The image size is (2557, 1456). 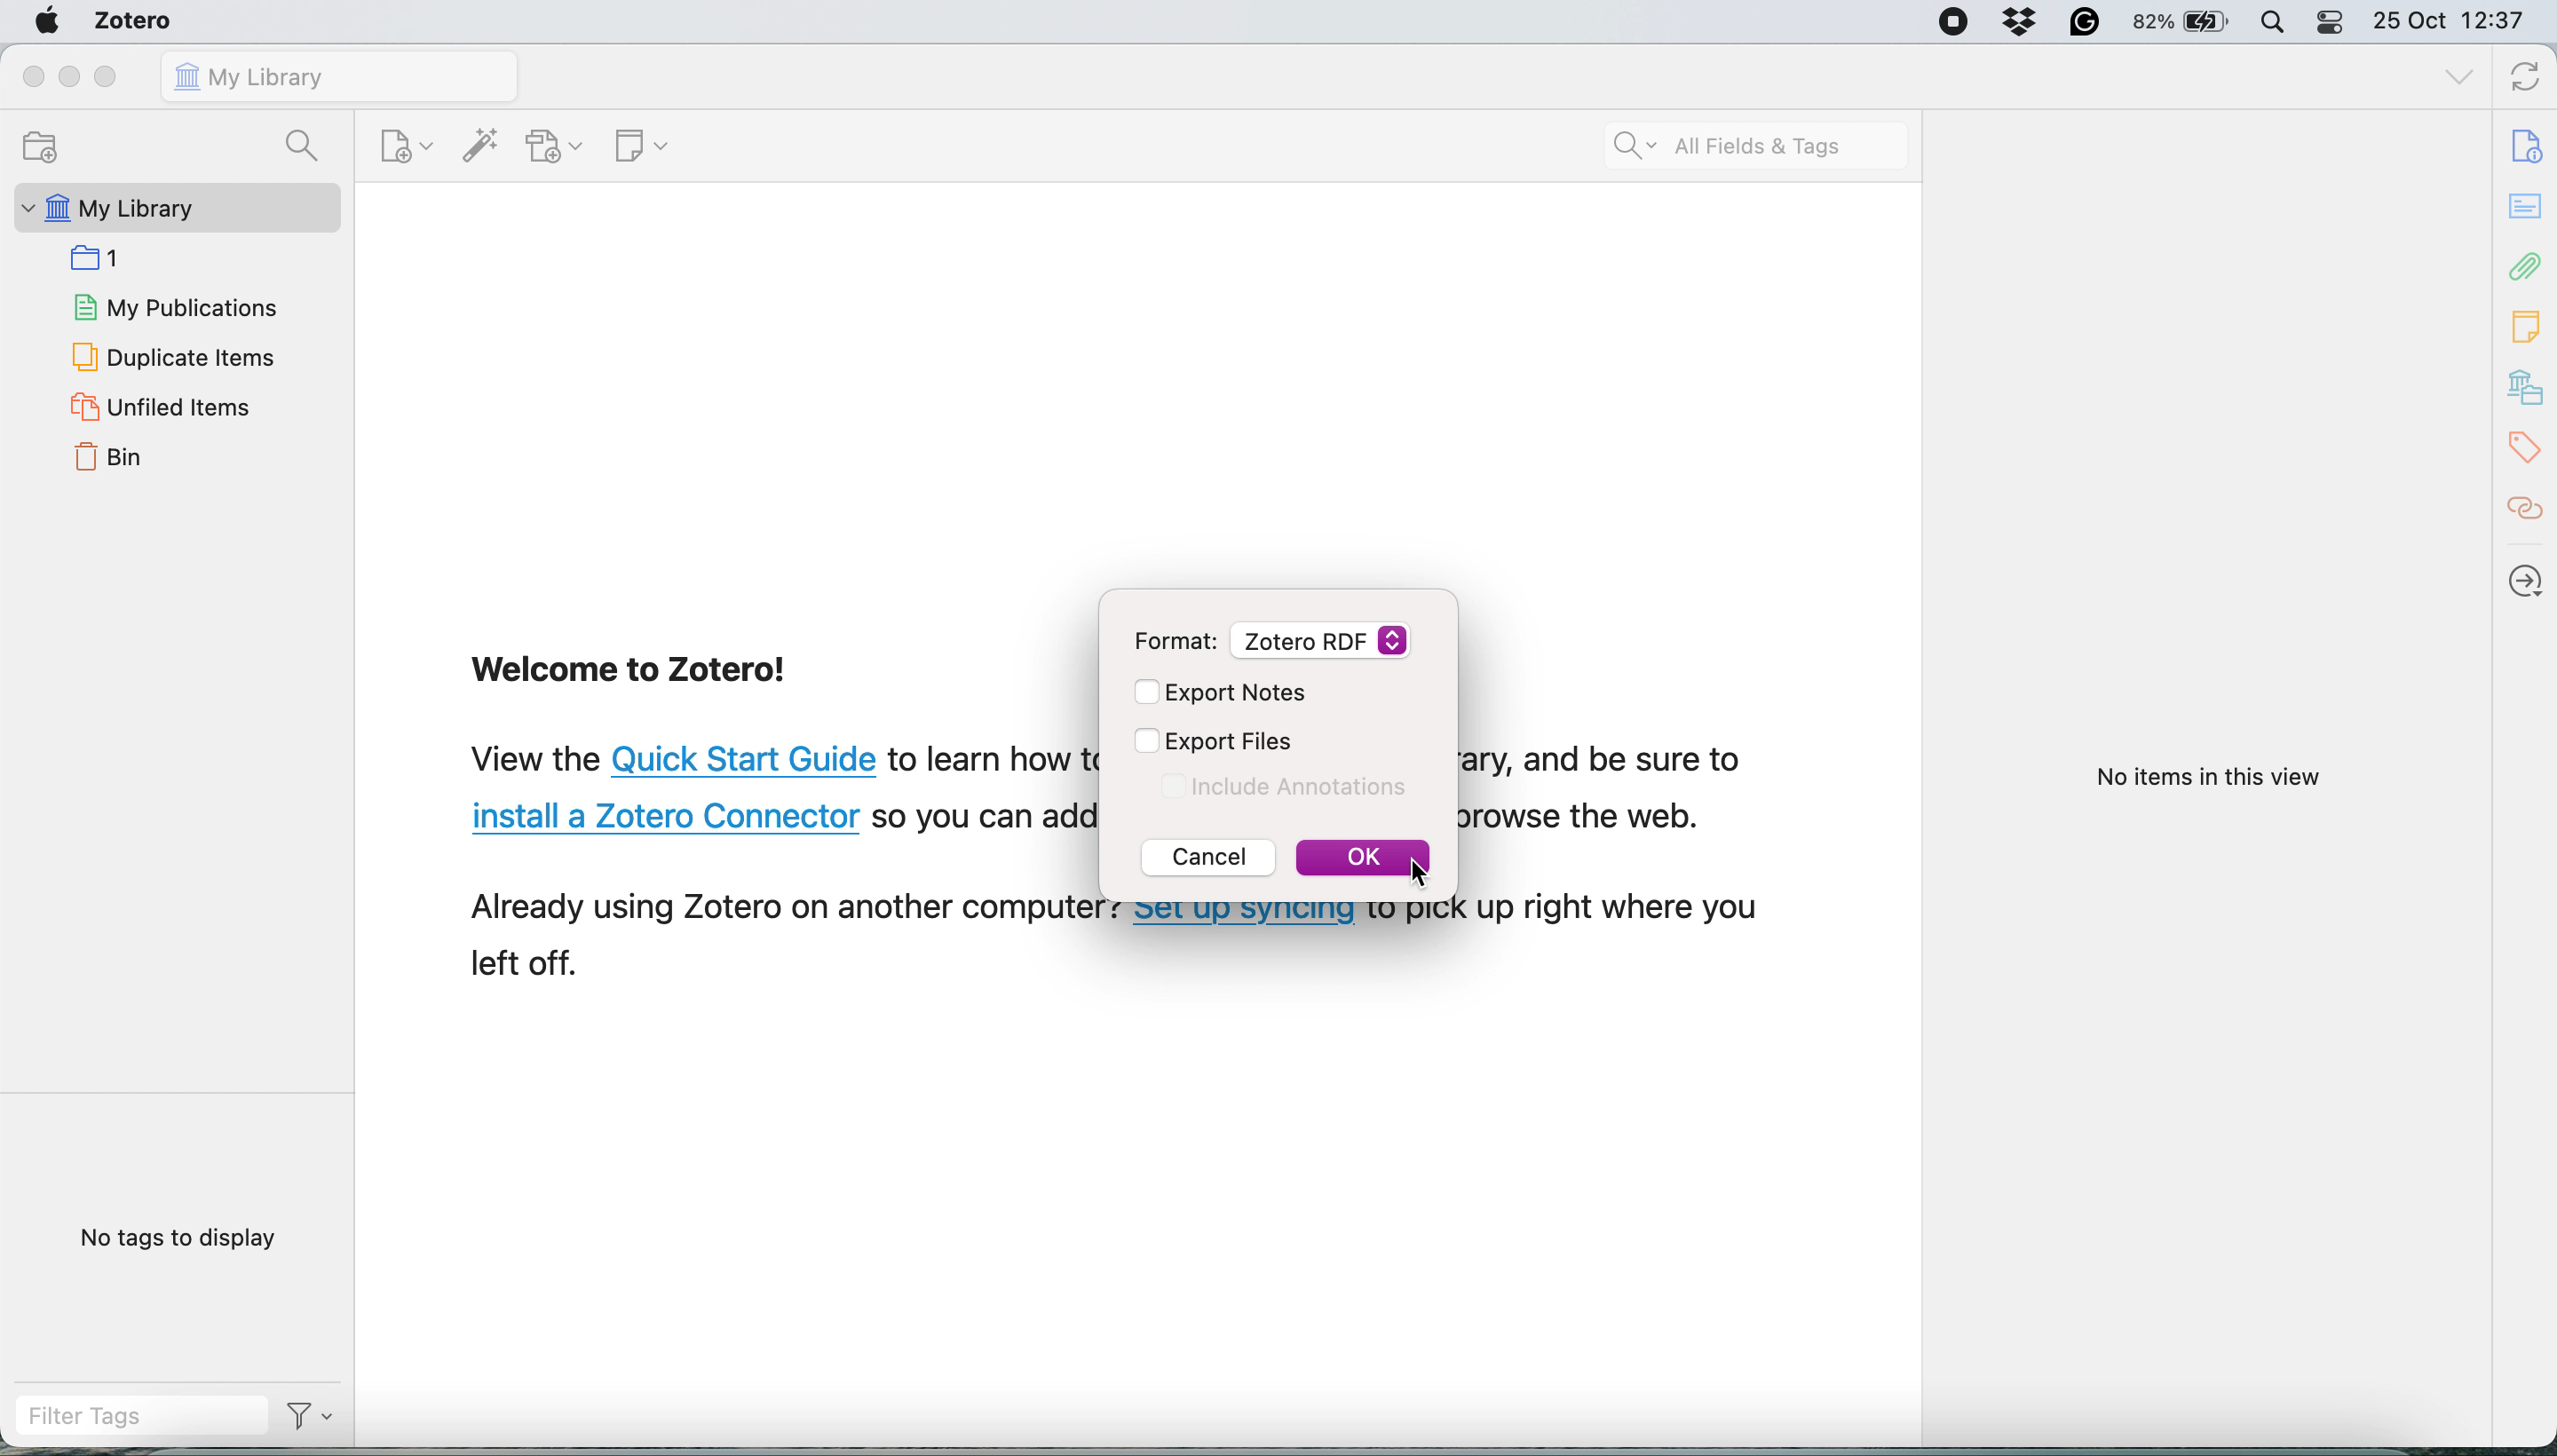 I want to click on Format: Zotero RDF, so click(x=1275, y=641).